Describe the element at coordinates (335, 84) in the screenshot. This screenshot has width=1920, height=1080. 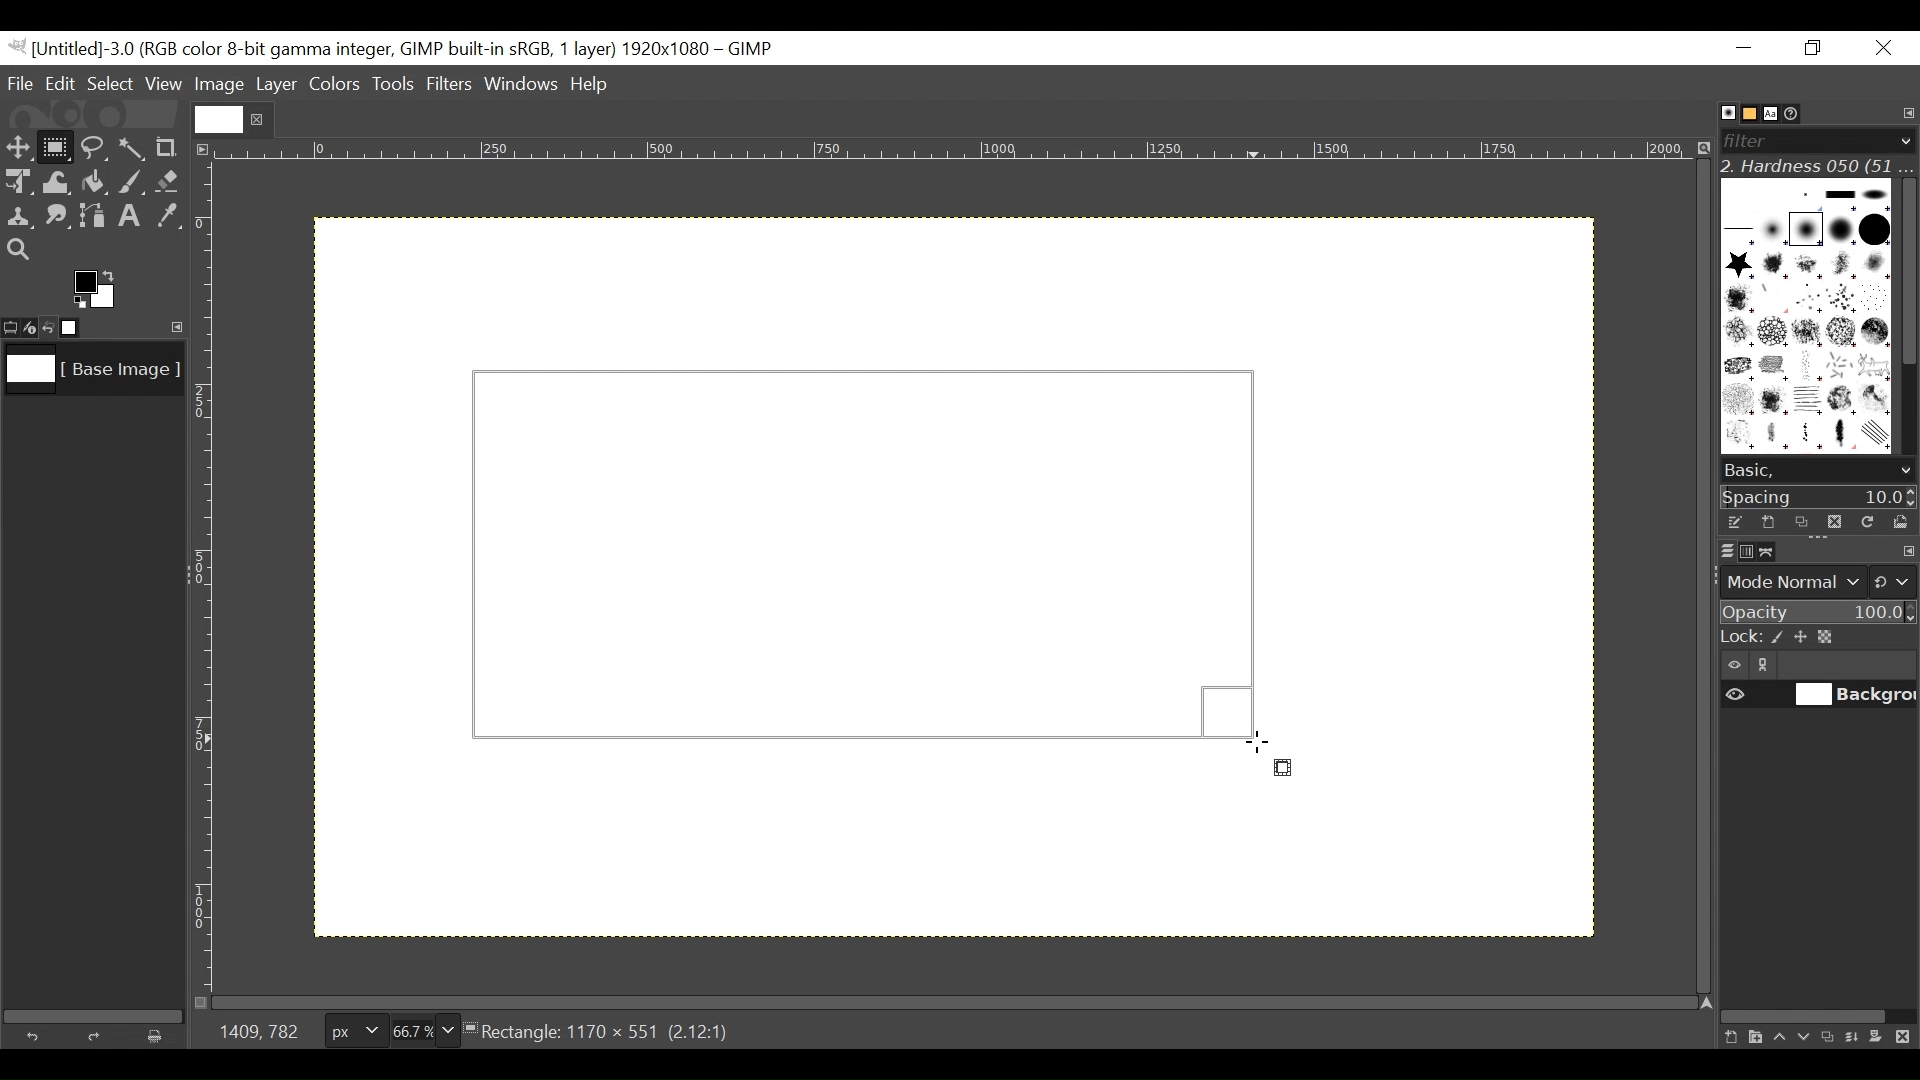
I see `Colors` at that location.